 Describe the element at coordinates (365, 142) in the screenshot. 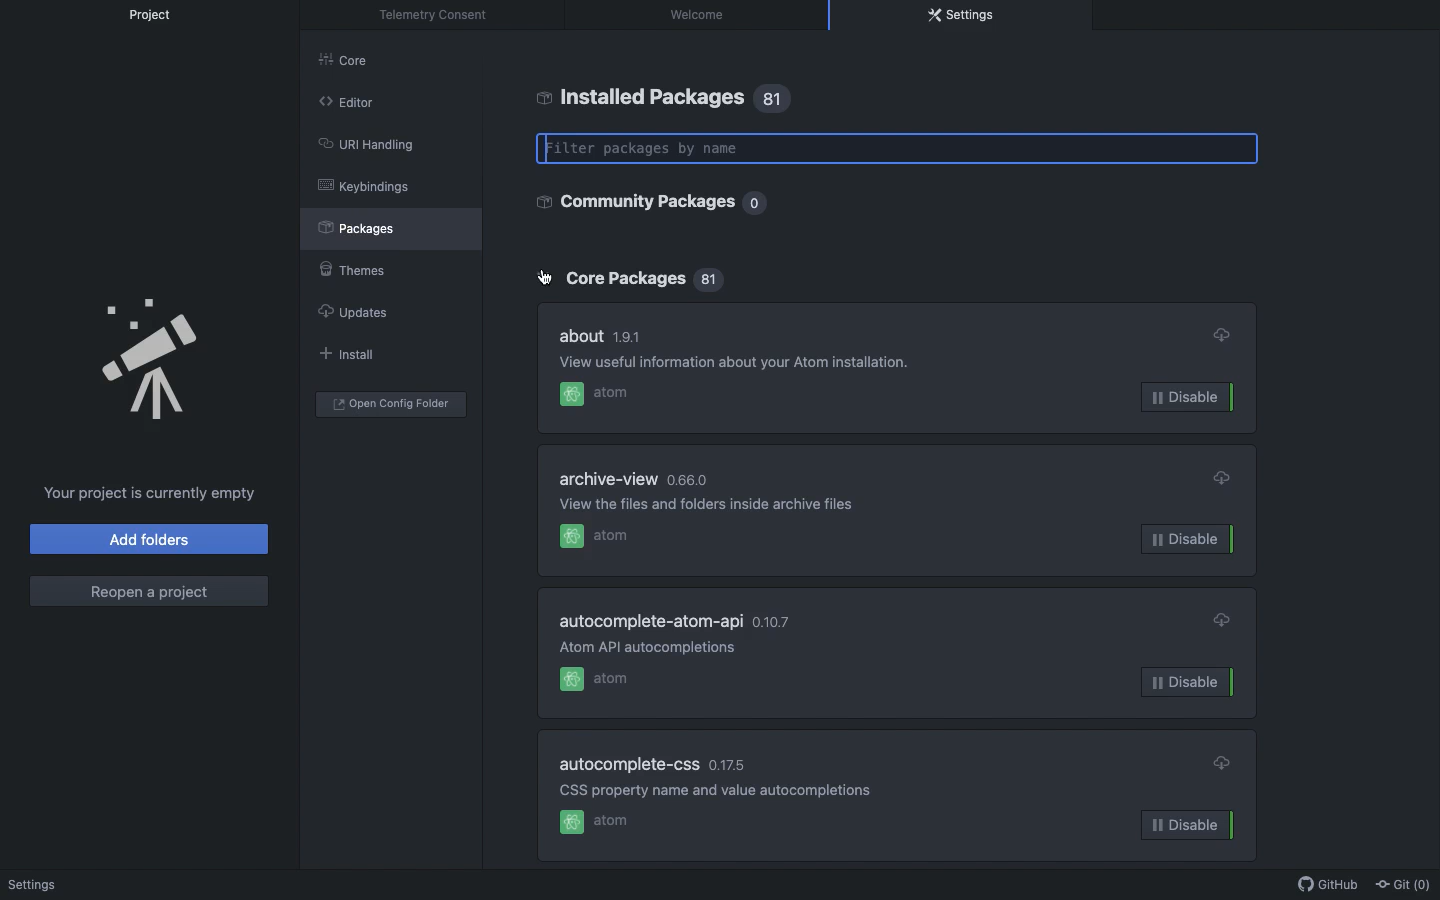

I see `URL handling` at that location.